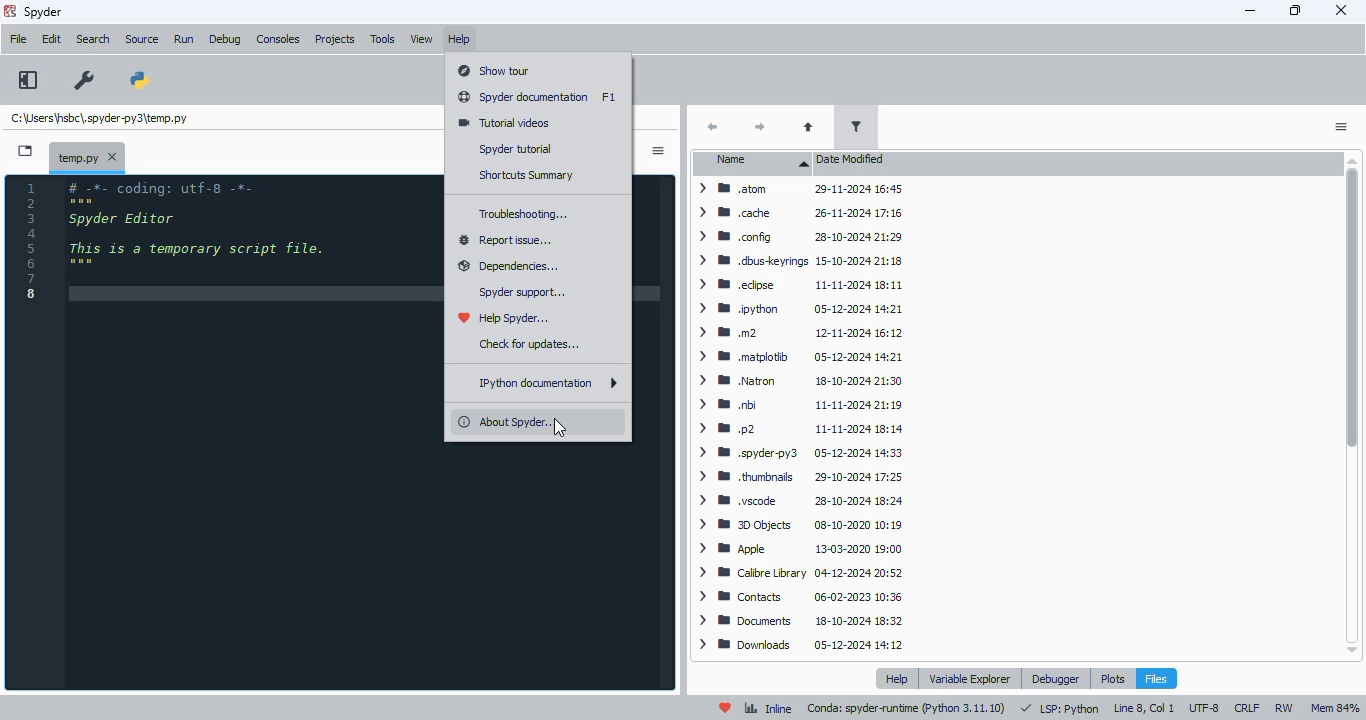 The image size is (1366, 720). Describe the element at coordinates (798, 332) in the screenshot. I see `> mm 12-11-2024 16:12` at that location.